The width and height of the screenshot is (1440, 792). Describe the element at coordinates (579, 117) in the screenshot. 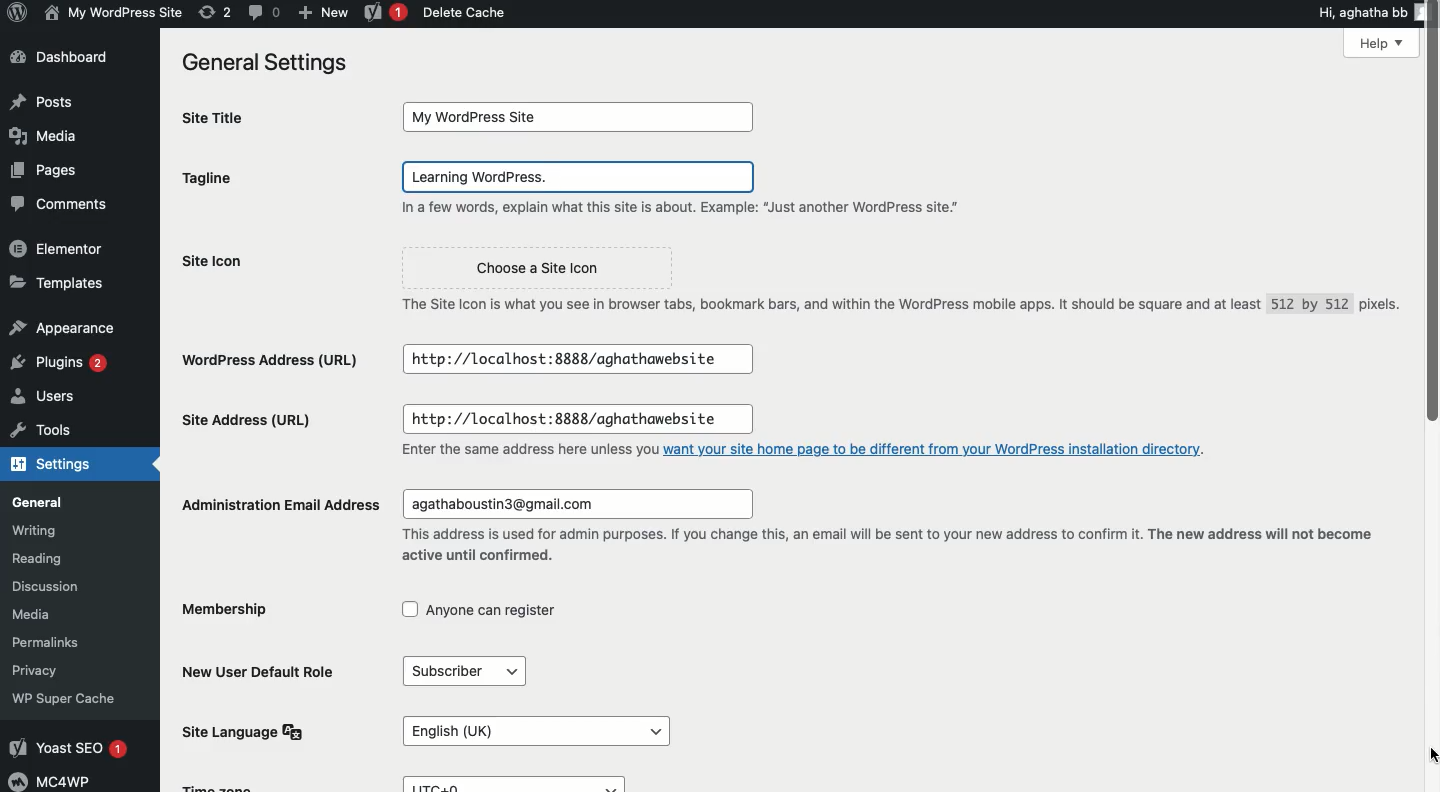

I see ` My Wordpress Site ` at that location.